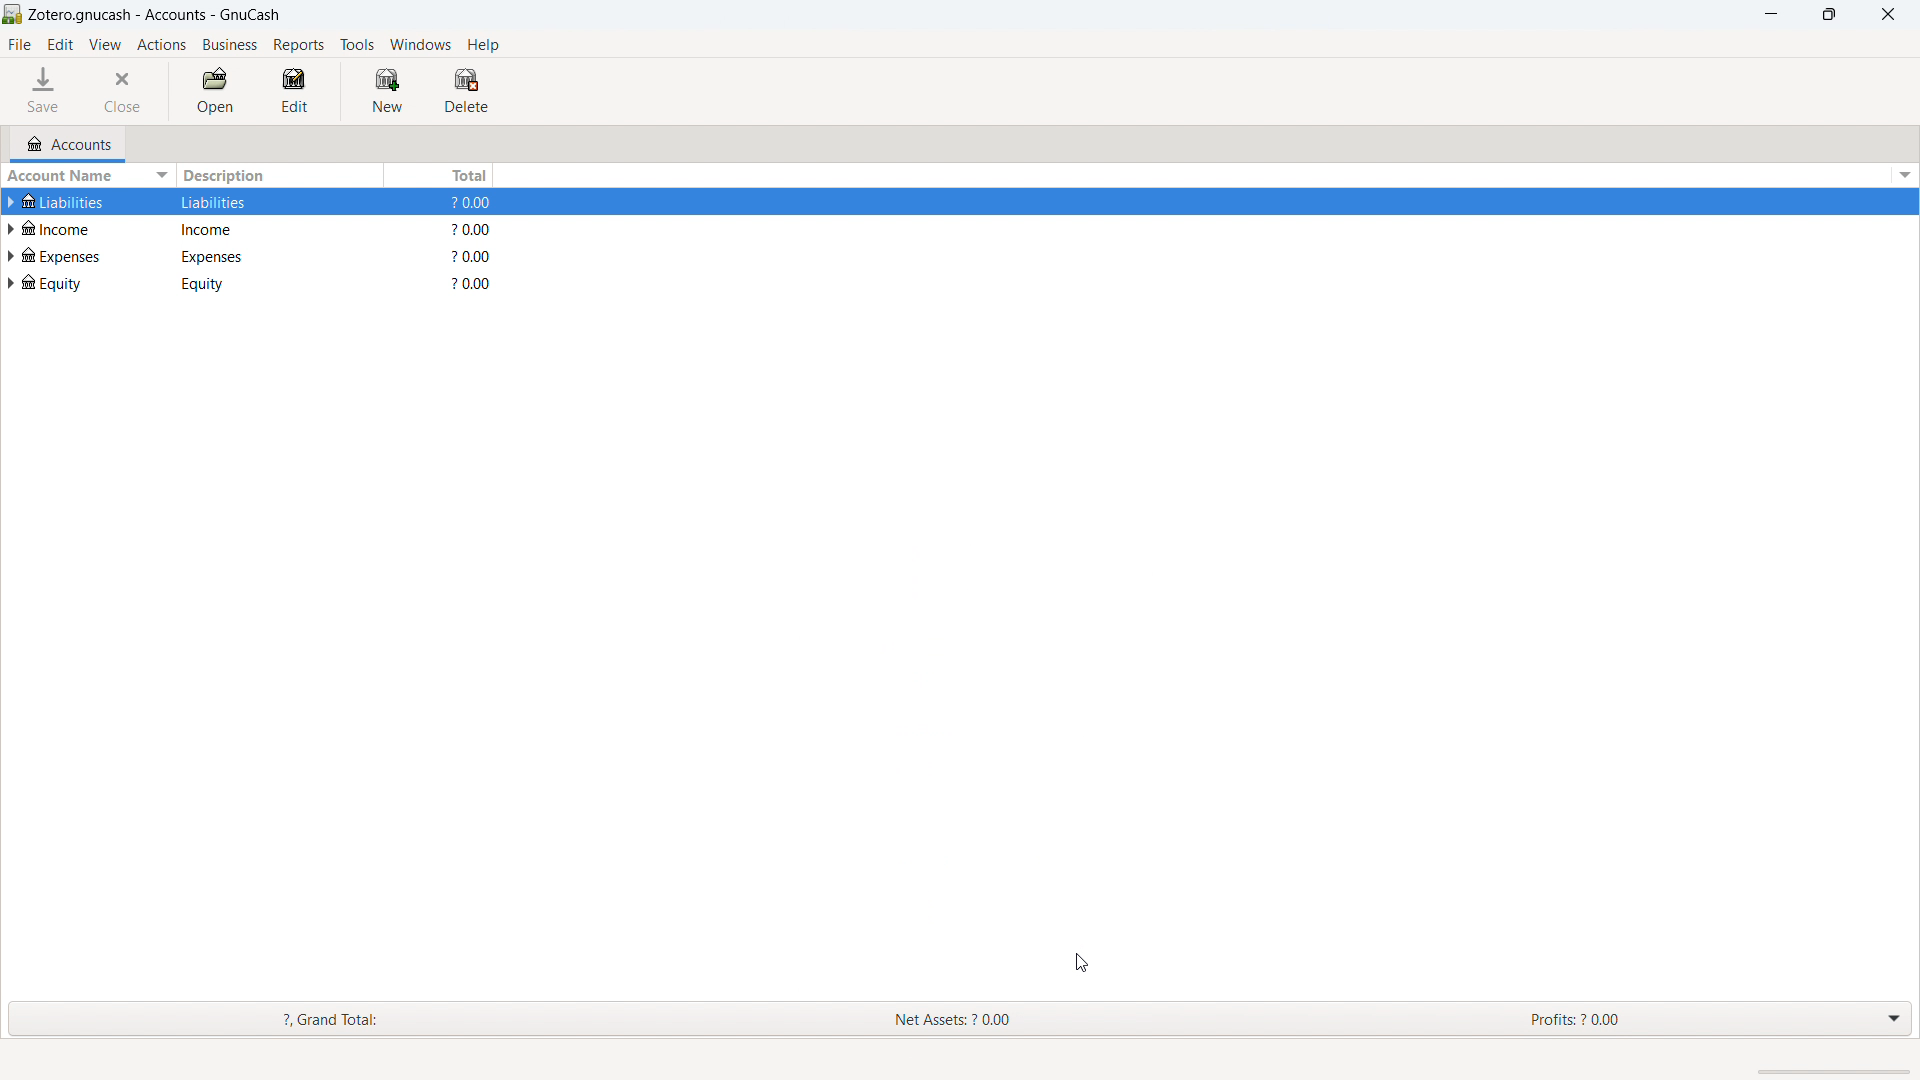 The image size is (1920, 1080). Describe the element at coordinates (88, 178) in the screenshot. I see `sort by account name` at that location.